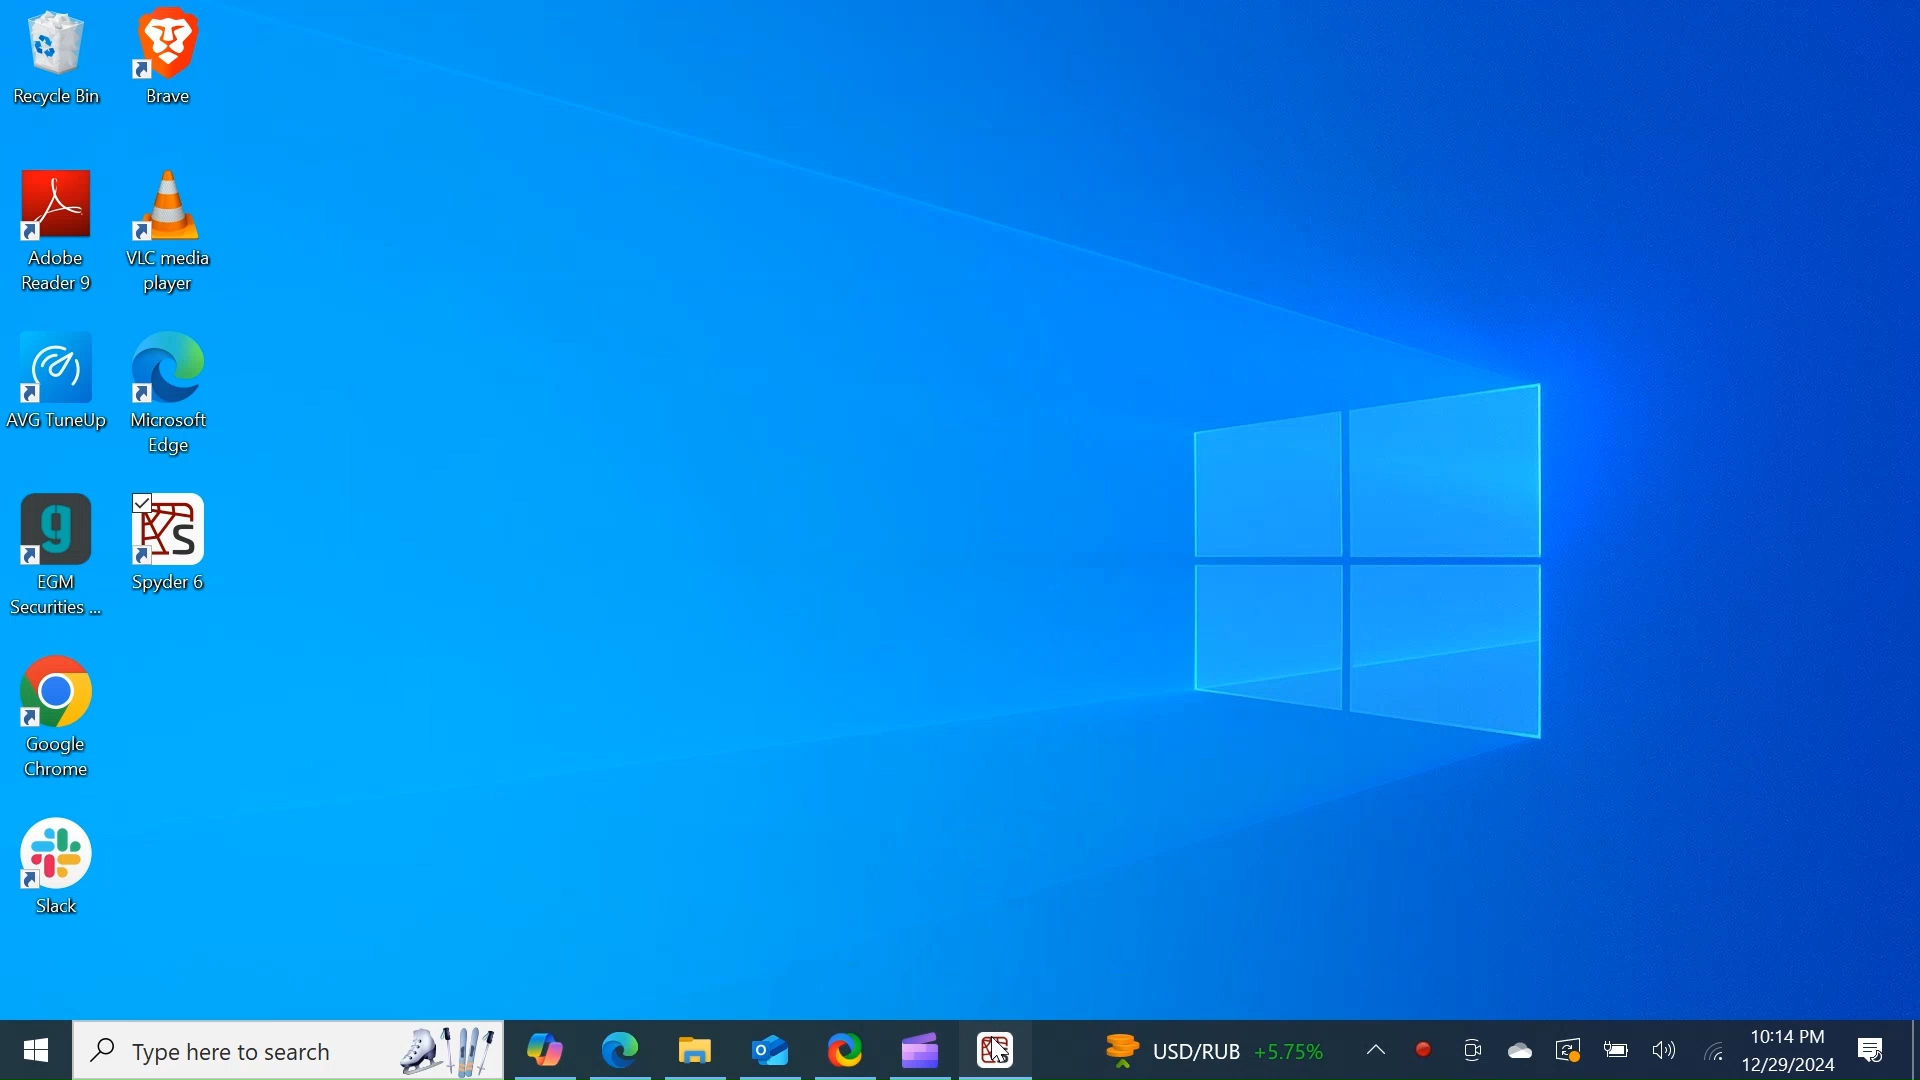 The height and width of the screenshot is (1080, 1920). I want to click on Spyder Desktop Icon, so click(185, 558).